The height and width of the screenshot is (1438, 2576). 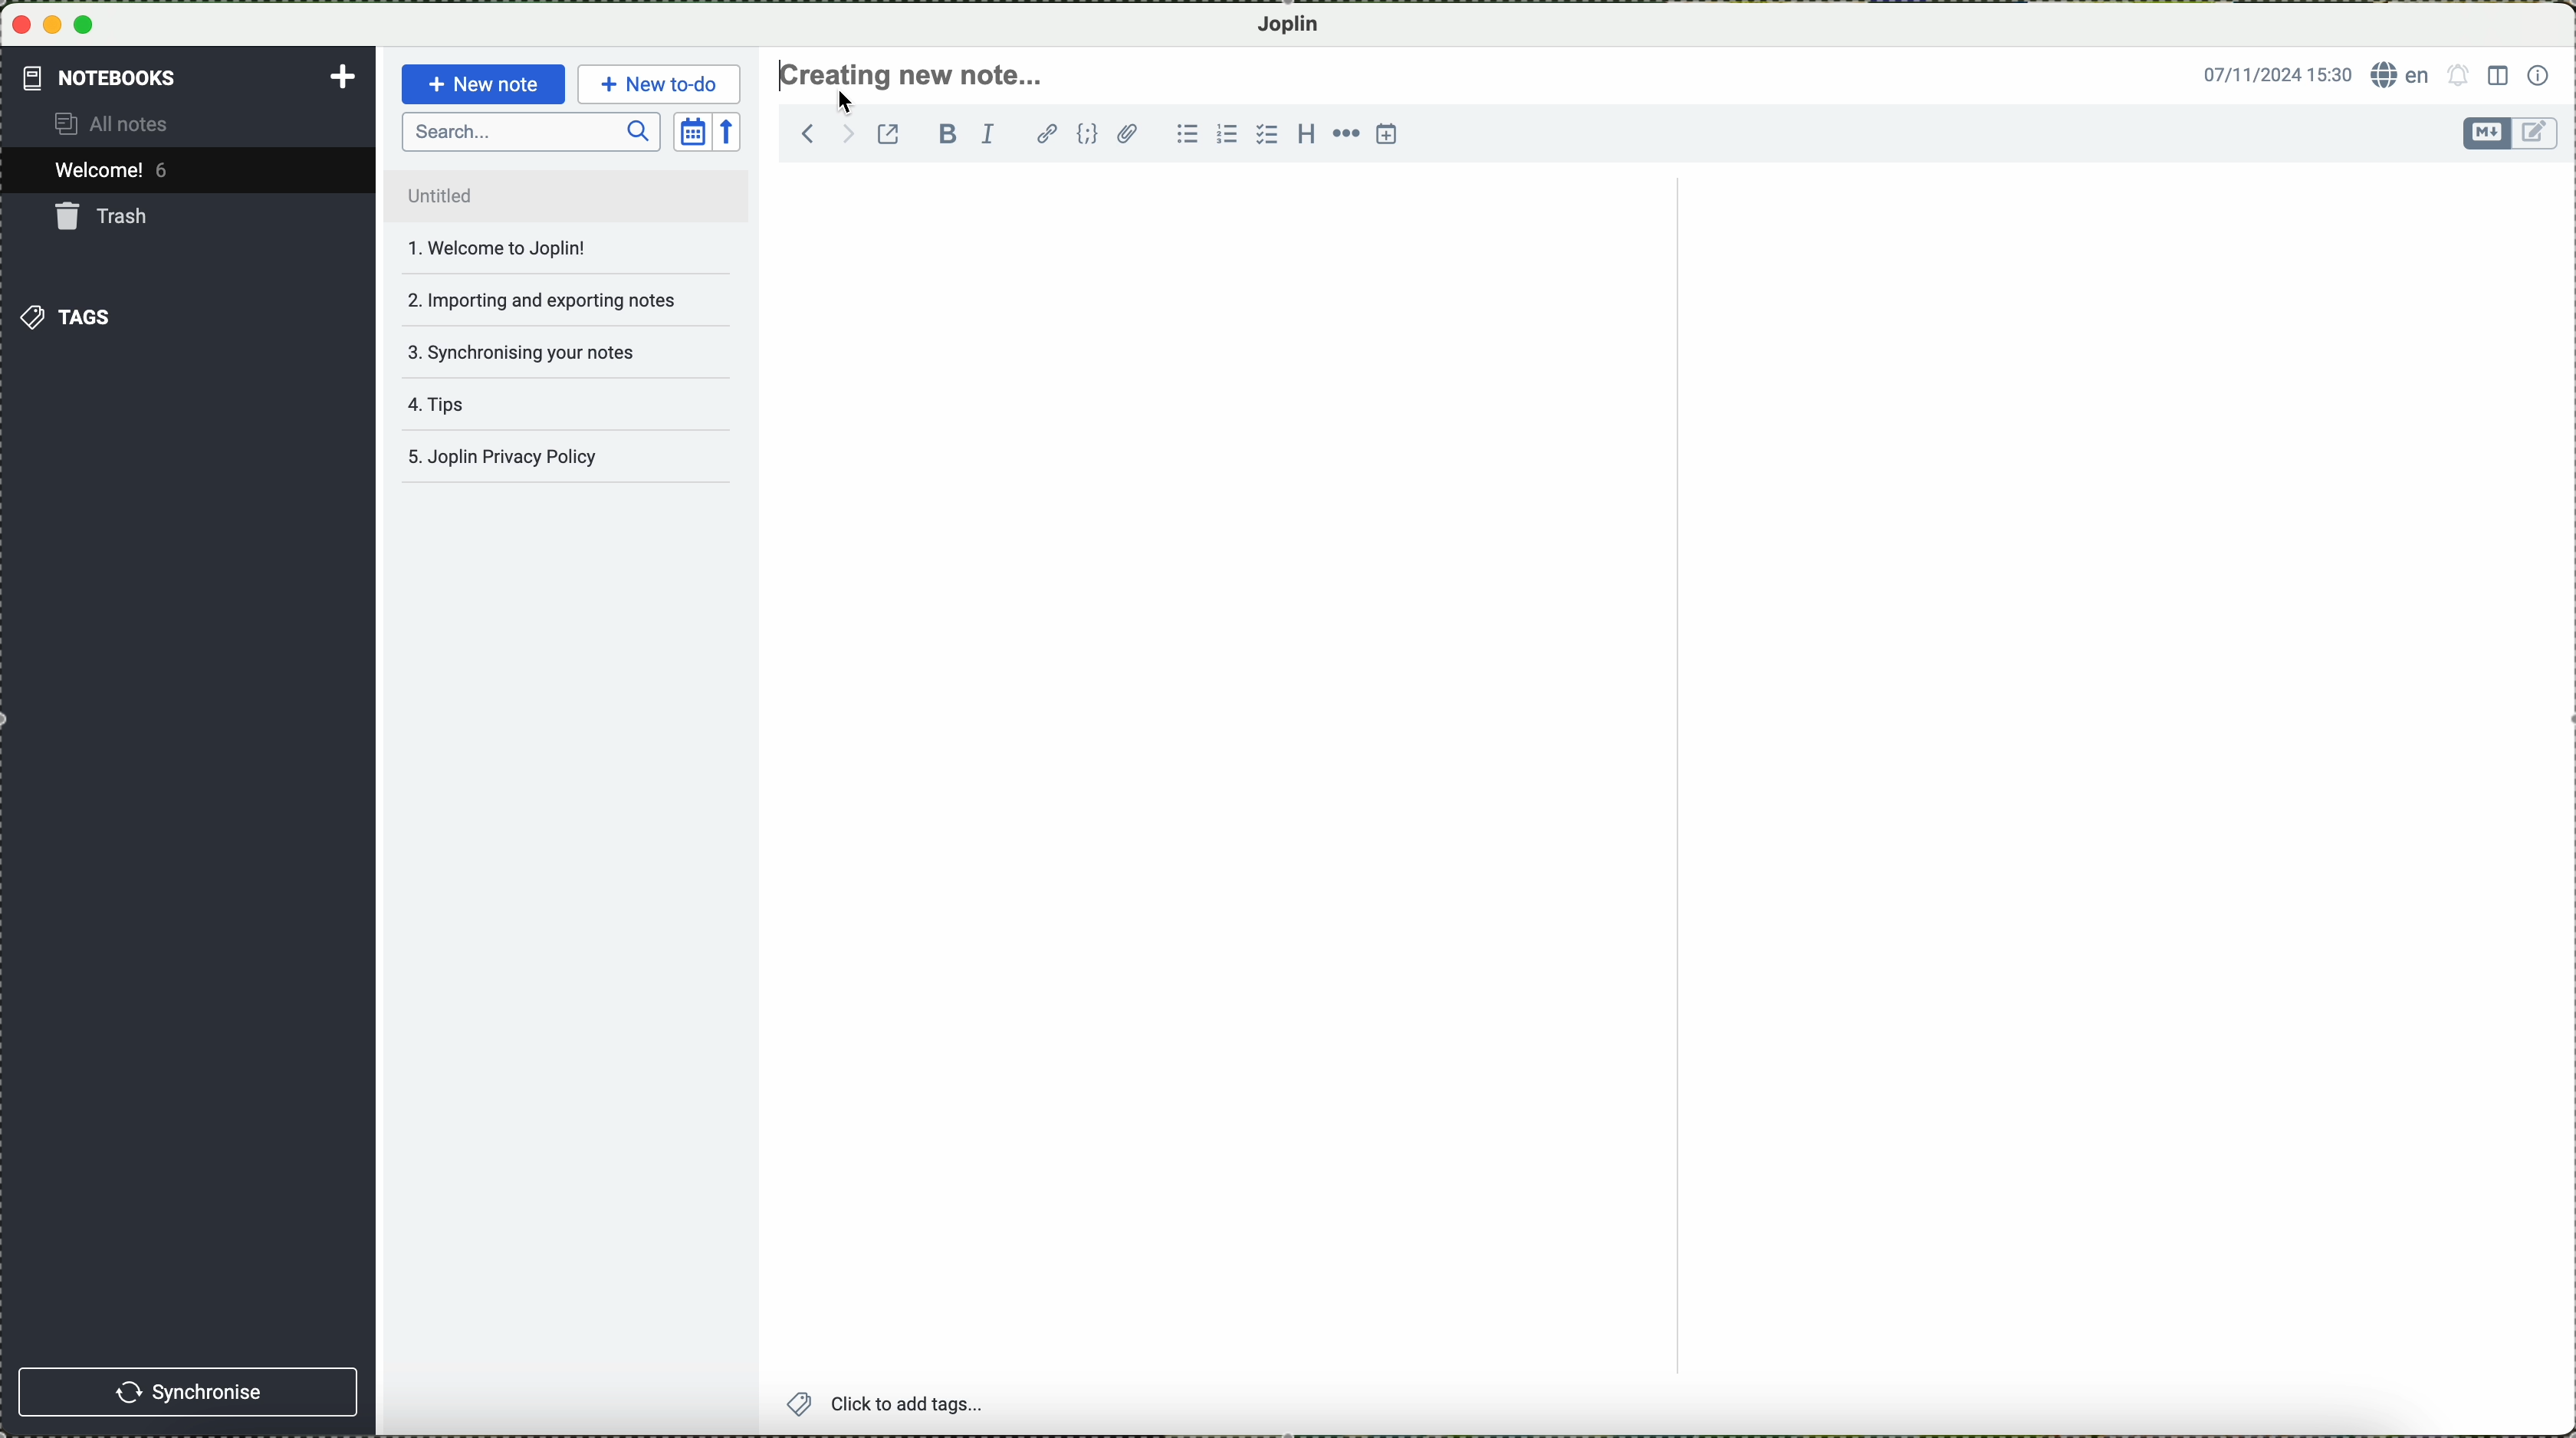 What do you see at coordinates (2401, 75) in the screenshot?
I see `language` at bounding box center [2401, 75].